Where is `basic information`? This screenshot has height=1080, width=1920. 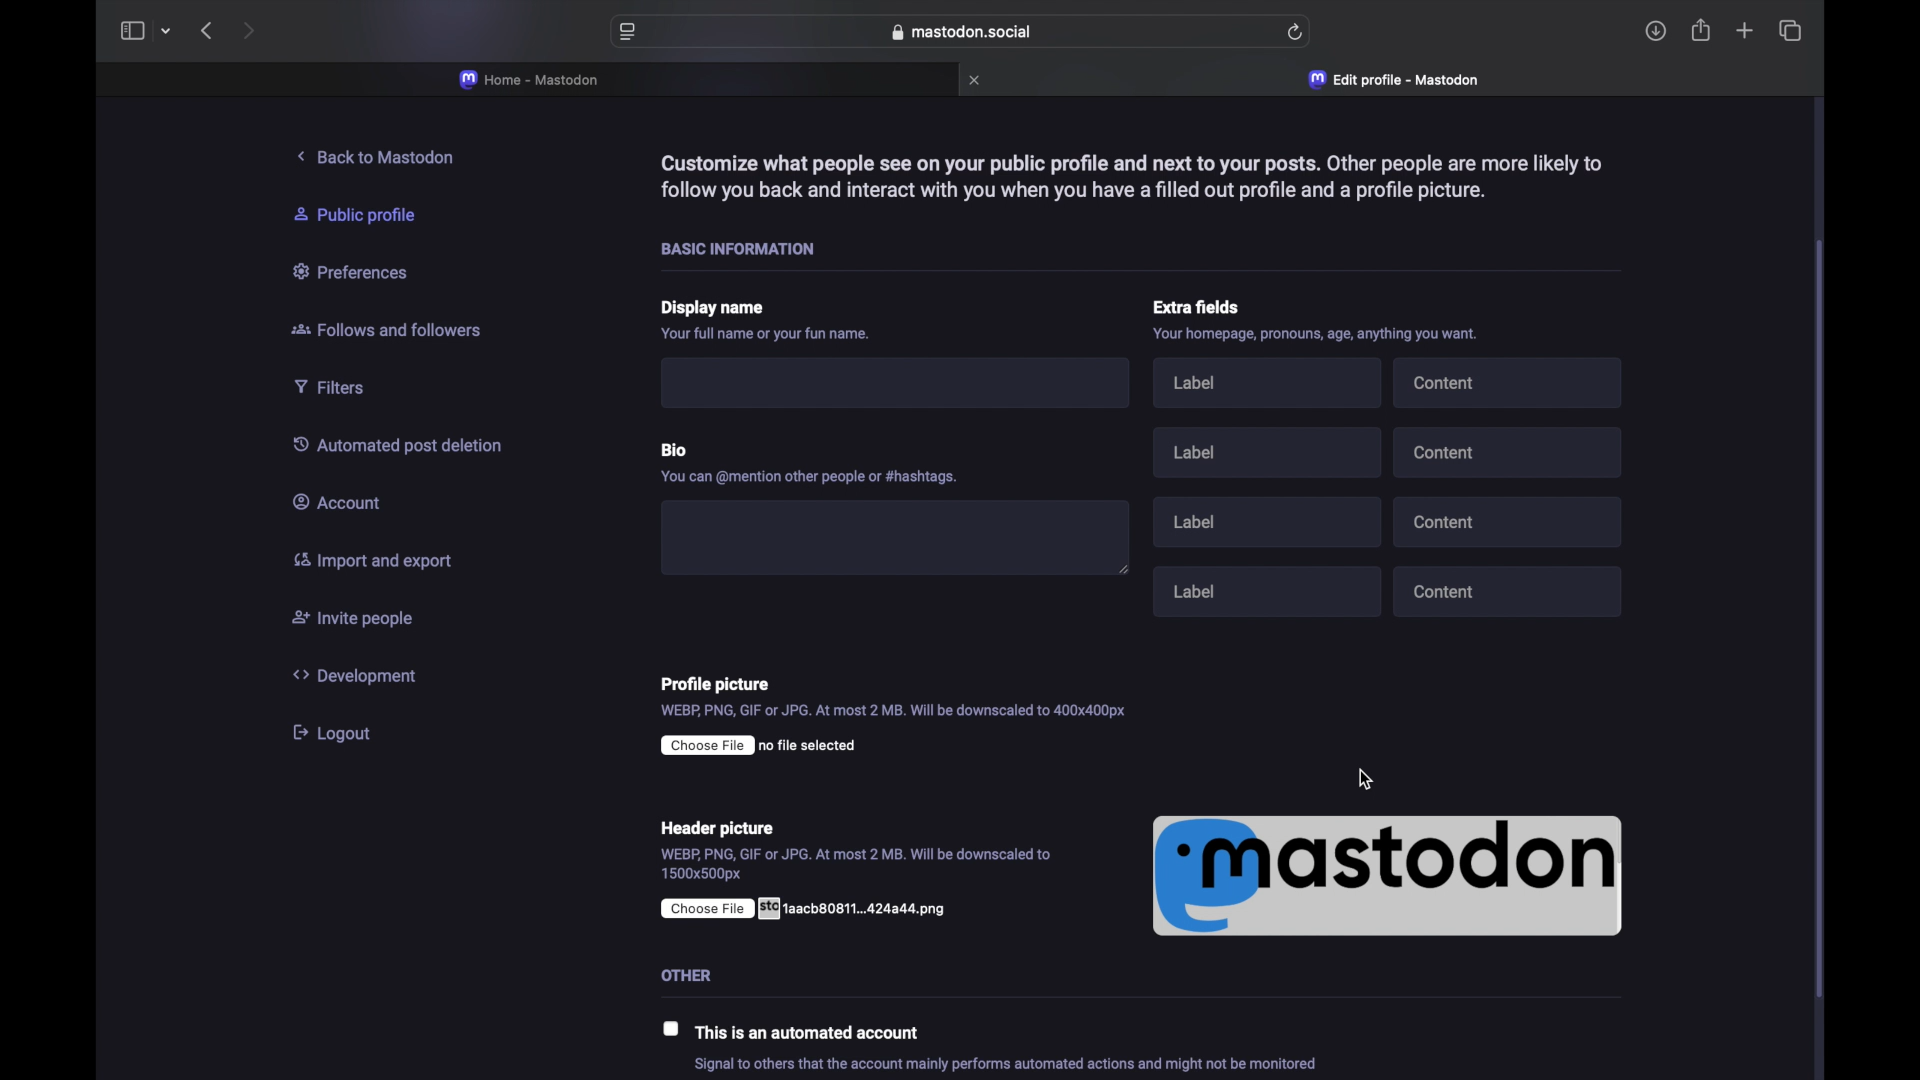
basic information is located at coordinates (746, 249).